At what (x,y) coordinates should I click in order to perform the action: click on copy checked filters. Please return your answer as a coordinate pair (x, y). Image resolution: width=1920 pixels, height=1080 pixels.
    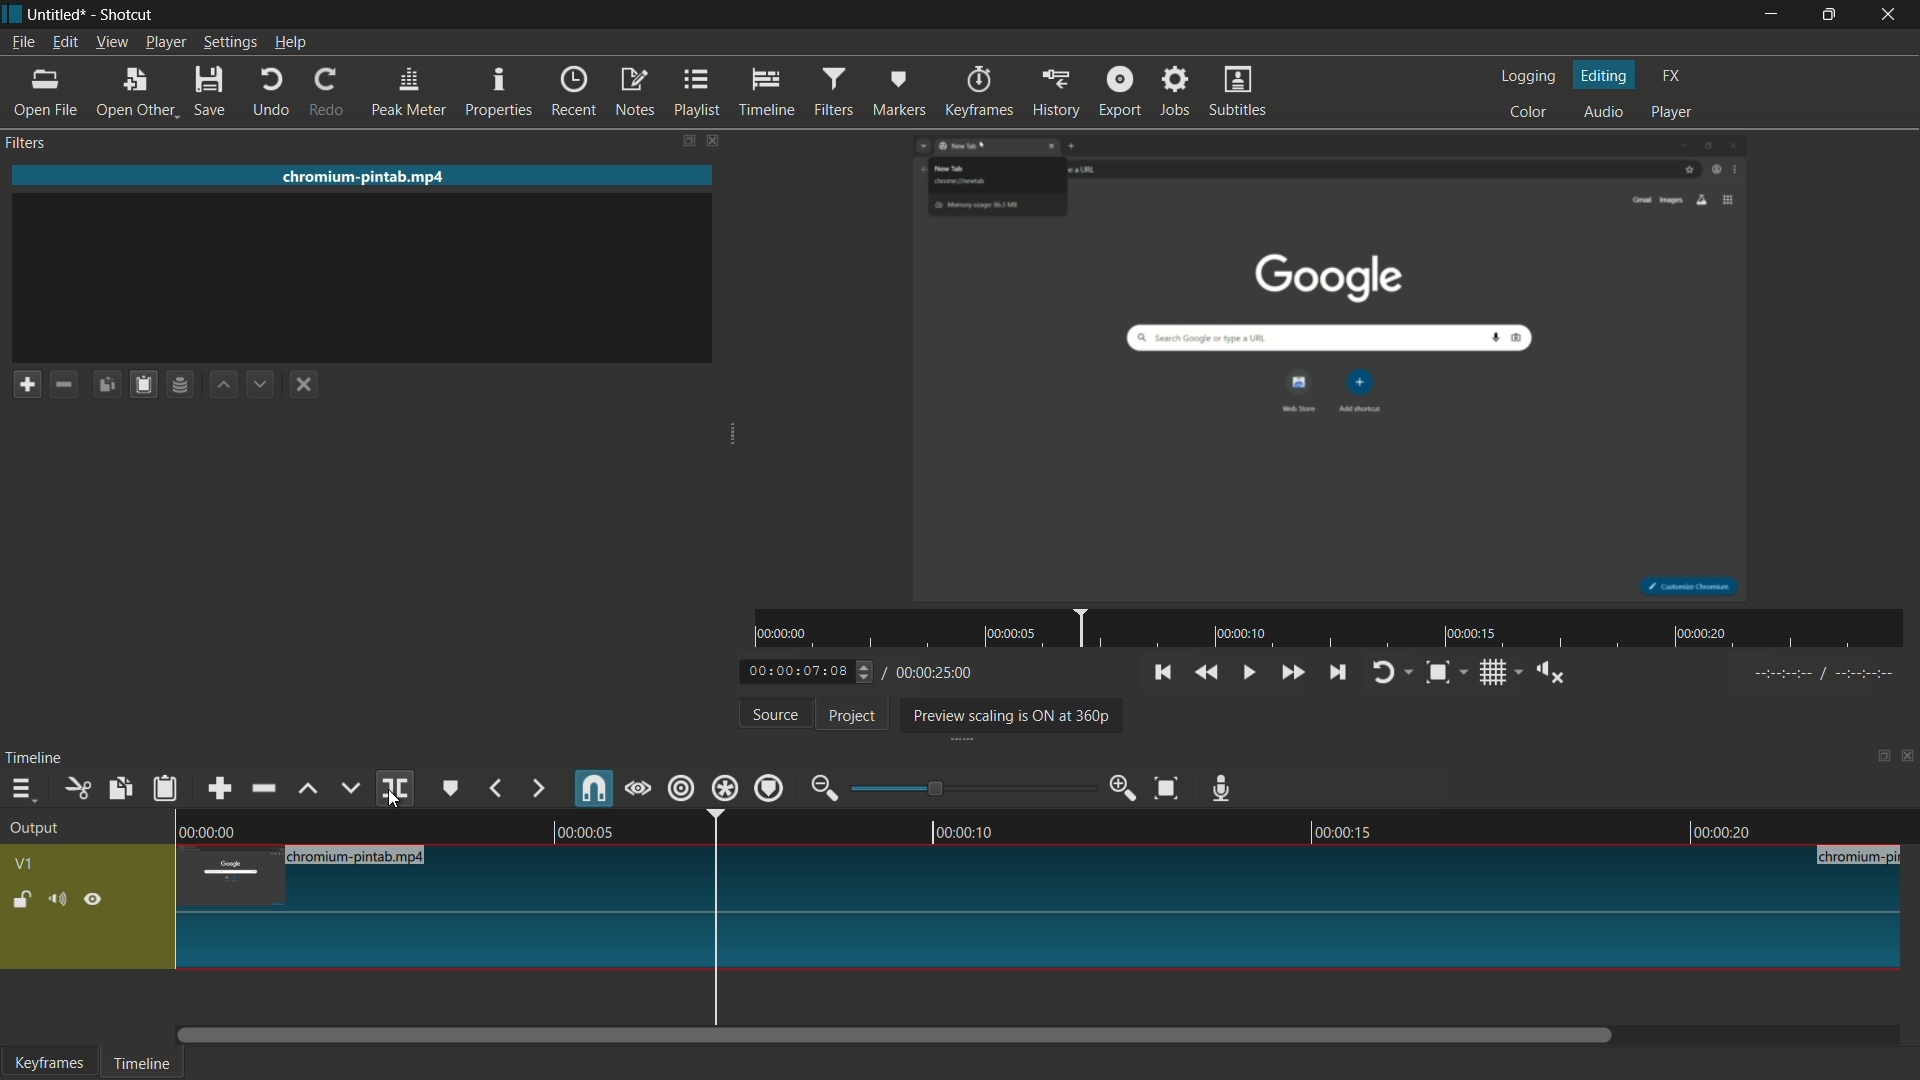
    Looking at the image, I should click on (107, 384).